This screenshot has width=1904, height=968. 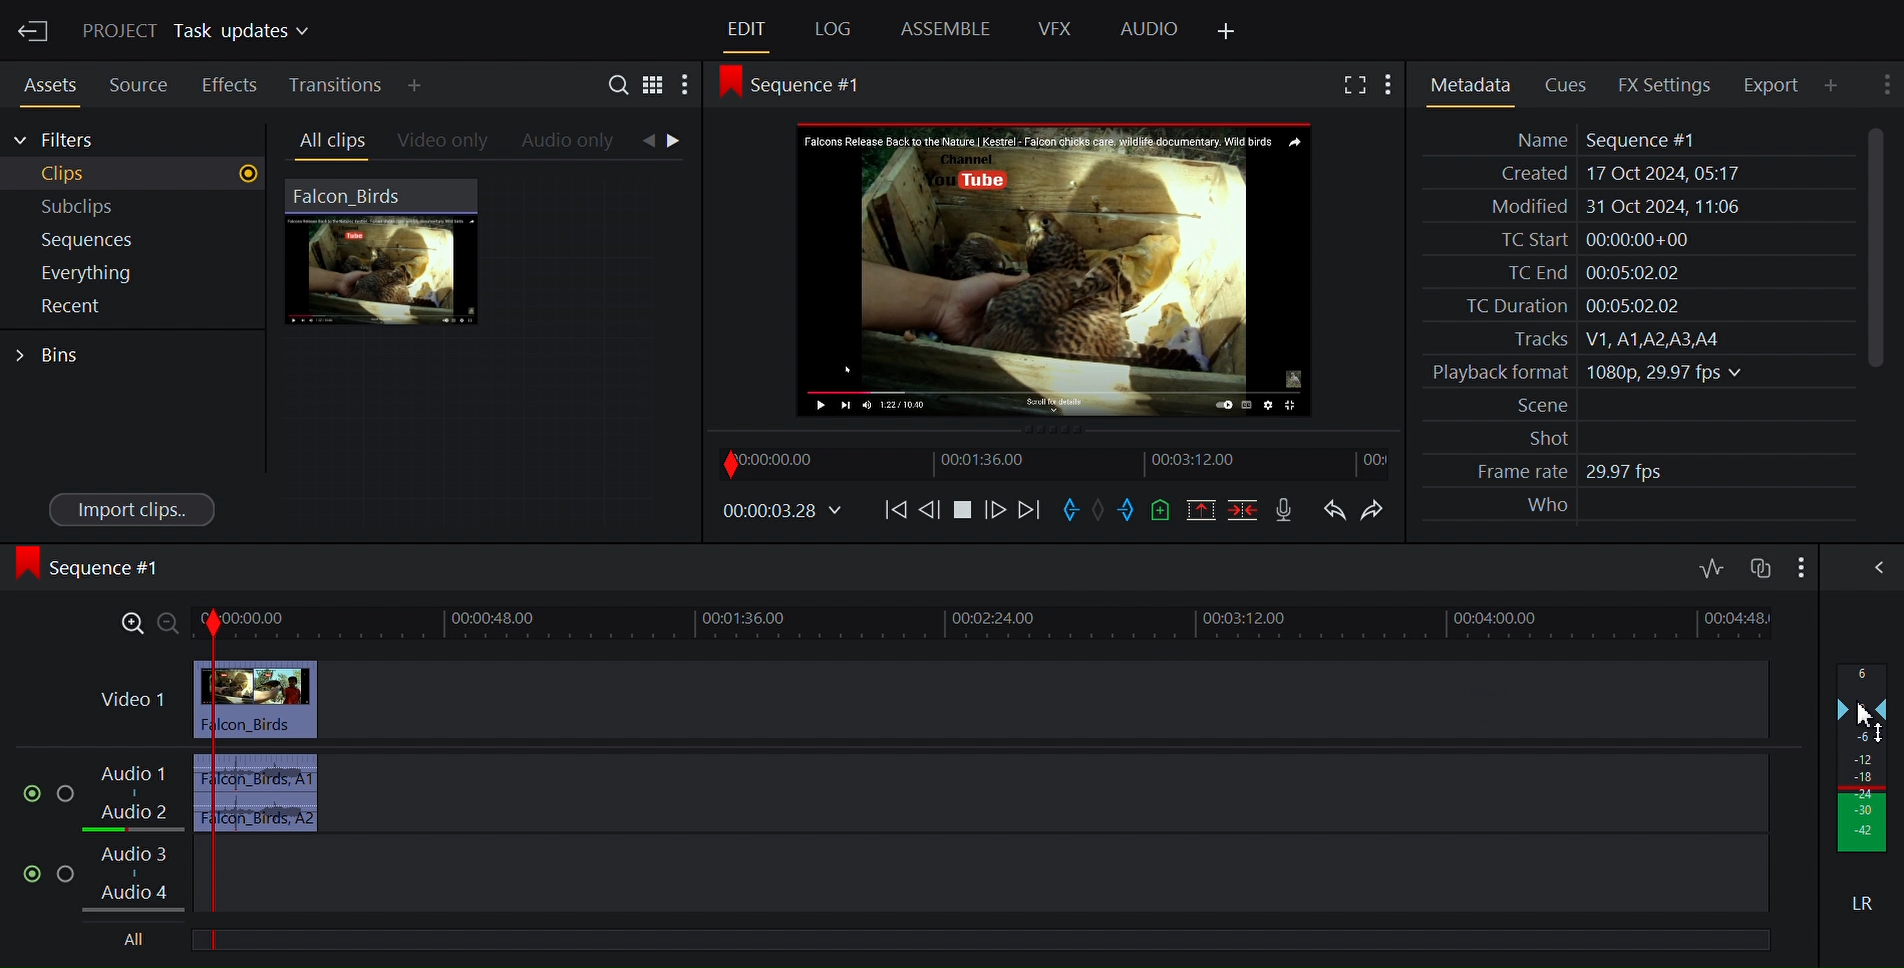 What do you see at coordinates (34, 32) in the screenshot?
I see `Exit Current Project` at bounding box center [34, 32].